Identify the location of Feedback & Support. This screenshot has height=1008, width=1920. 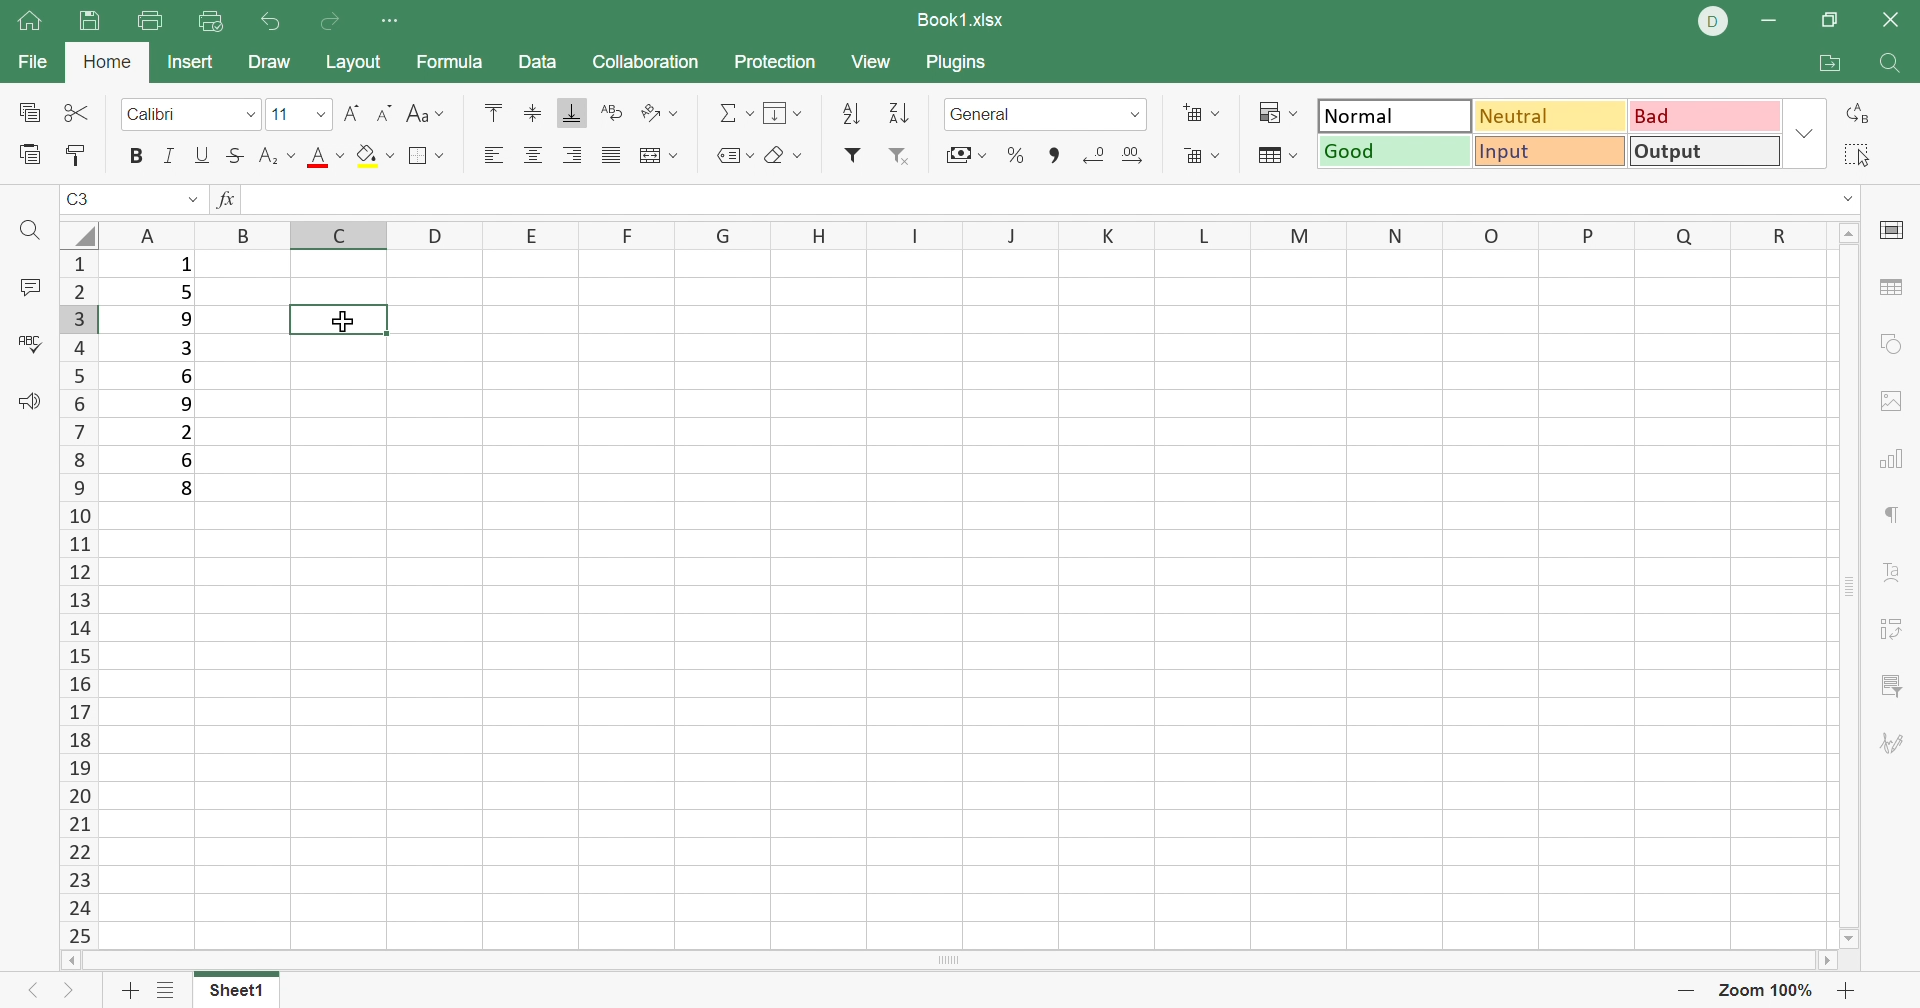
(30, 401).